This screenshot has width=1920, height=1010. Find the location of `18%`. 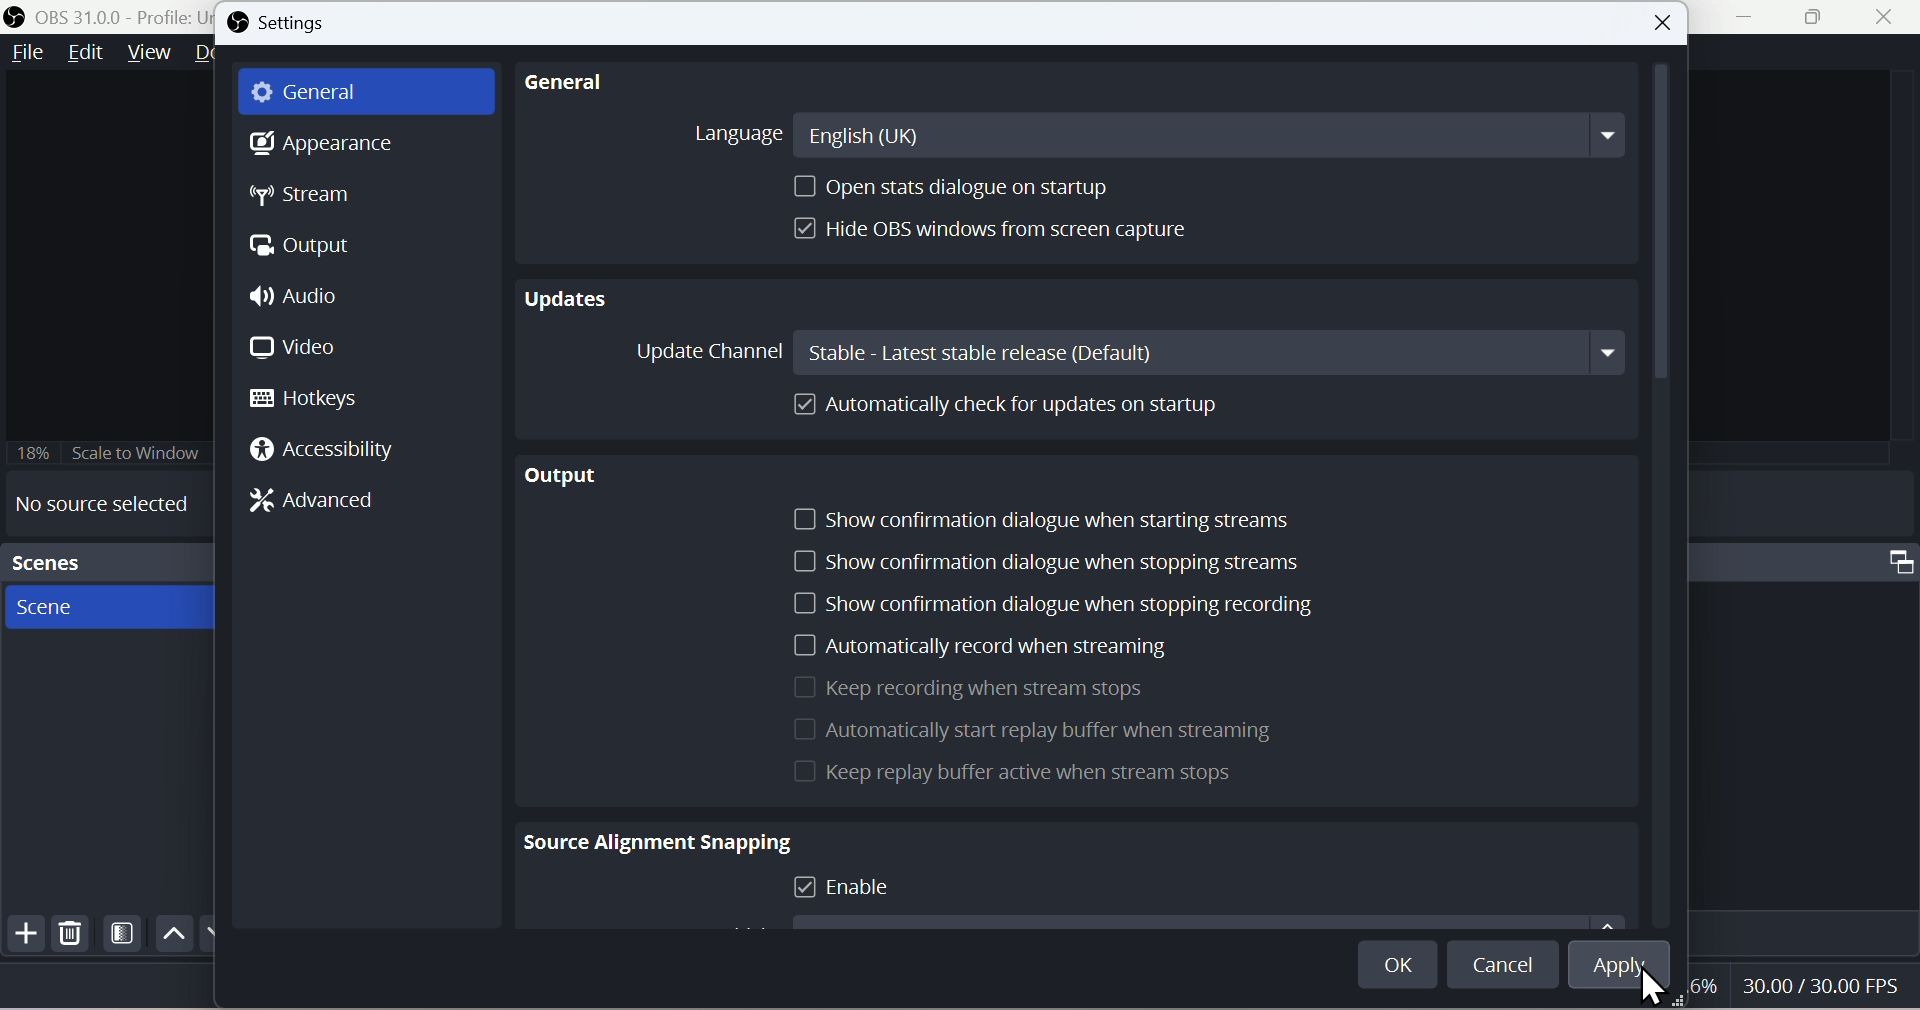

18% is located at coordinates (32, 452).